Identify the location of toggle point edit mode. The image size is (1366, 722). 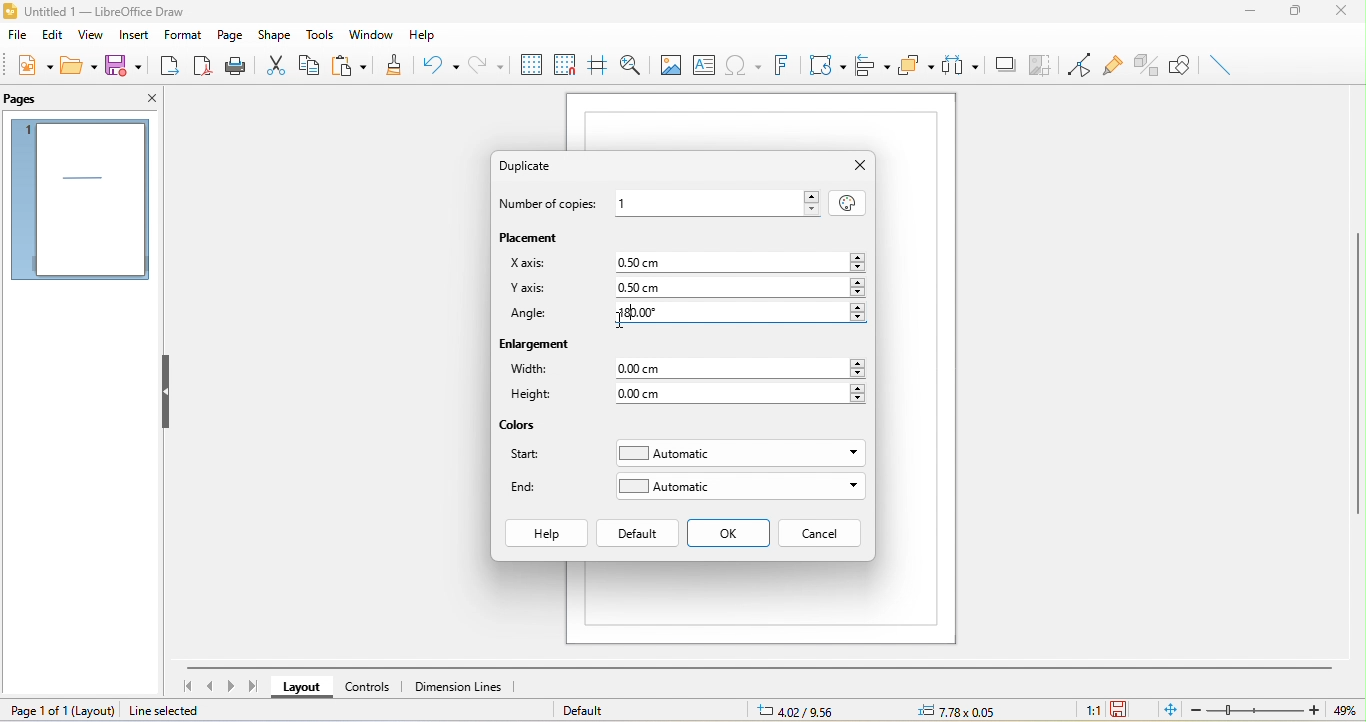
(1074, 62).